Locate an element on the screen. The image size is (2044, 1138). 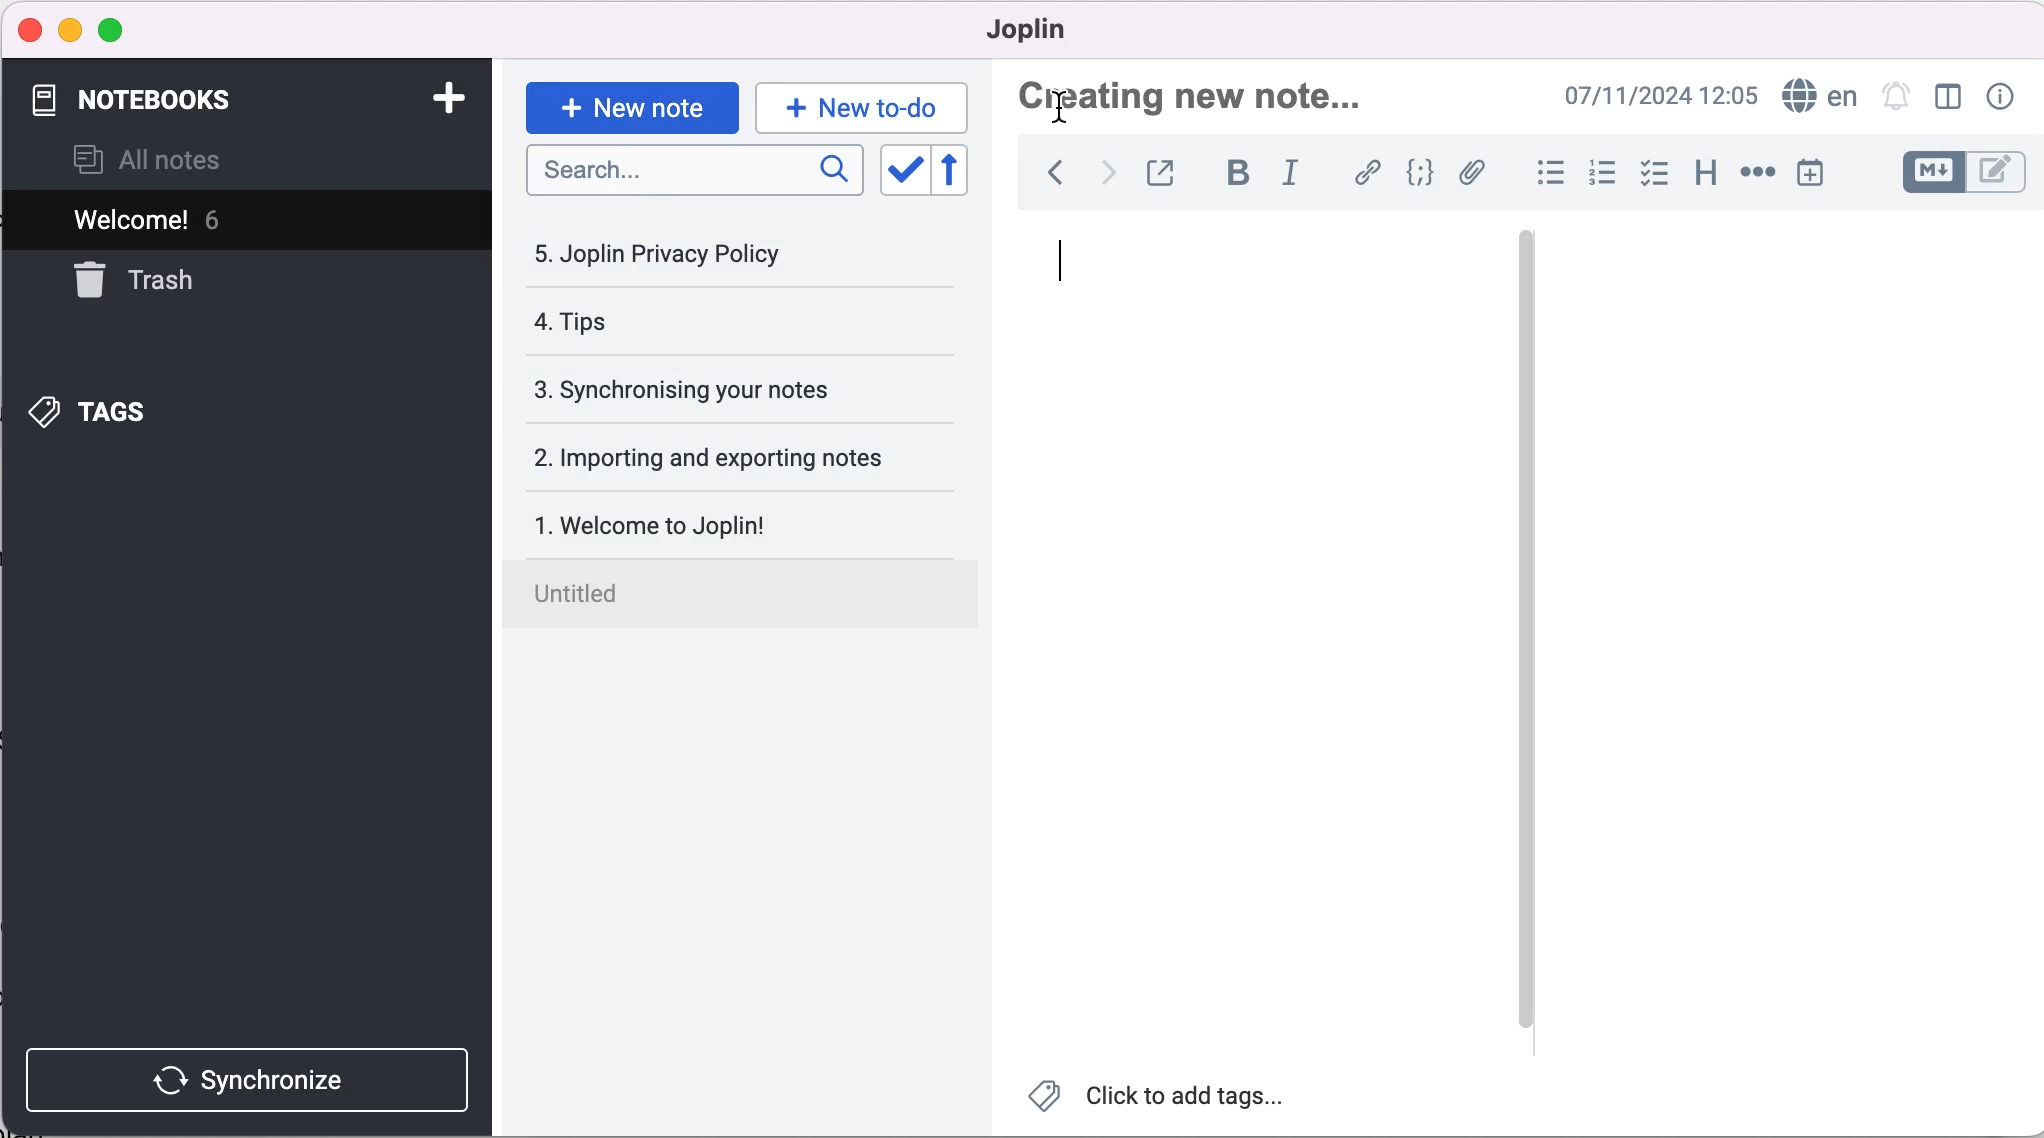
bulleted list is located at coordinates (1542, 171).